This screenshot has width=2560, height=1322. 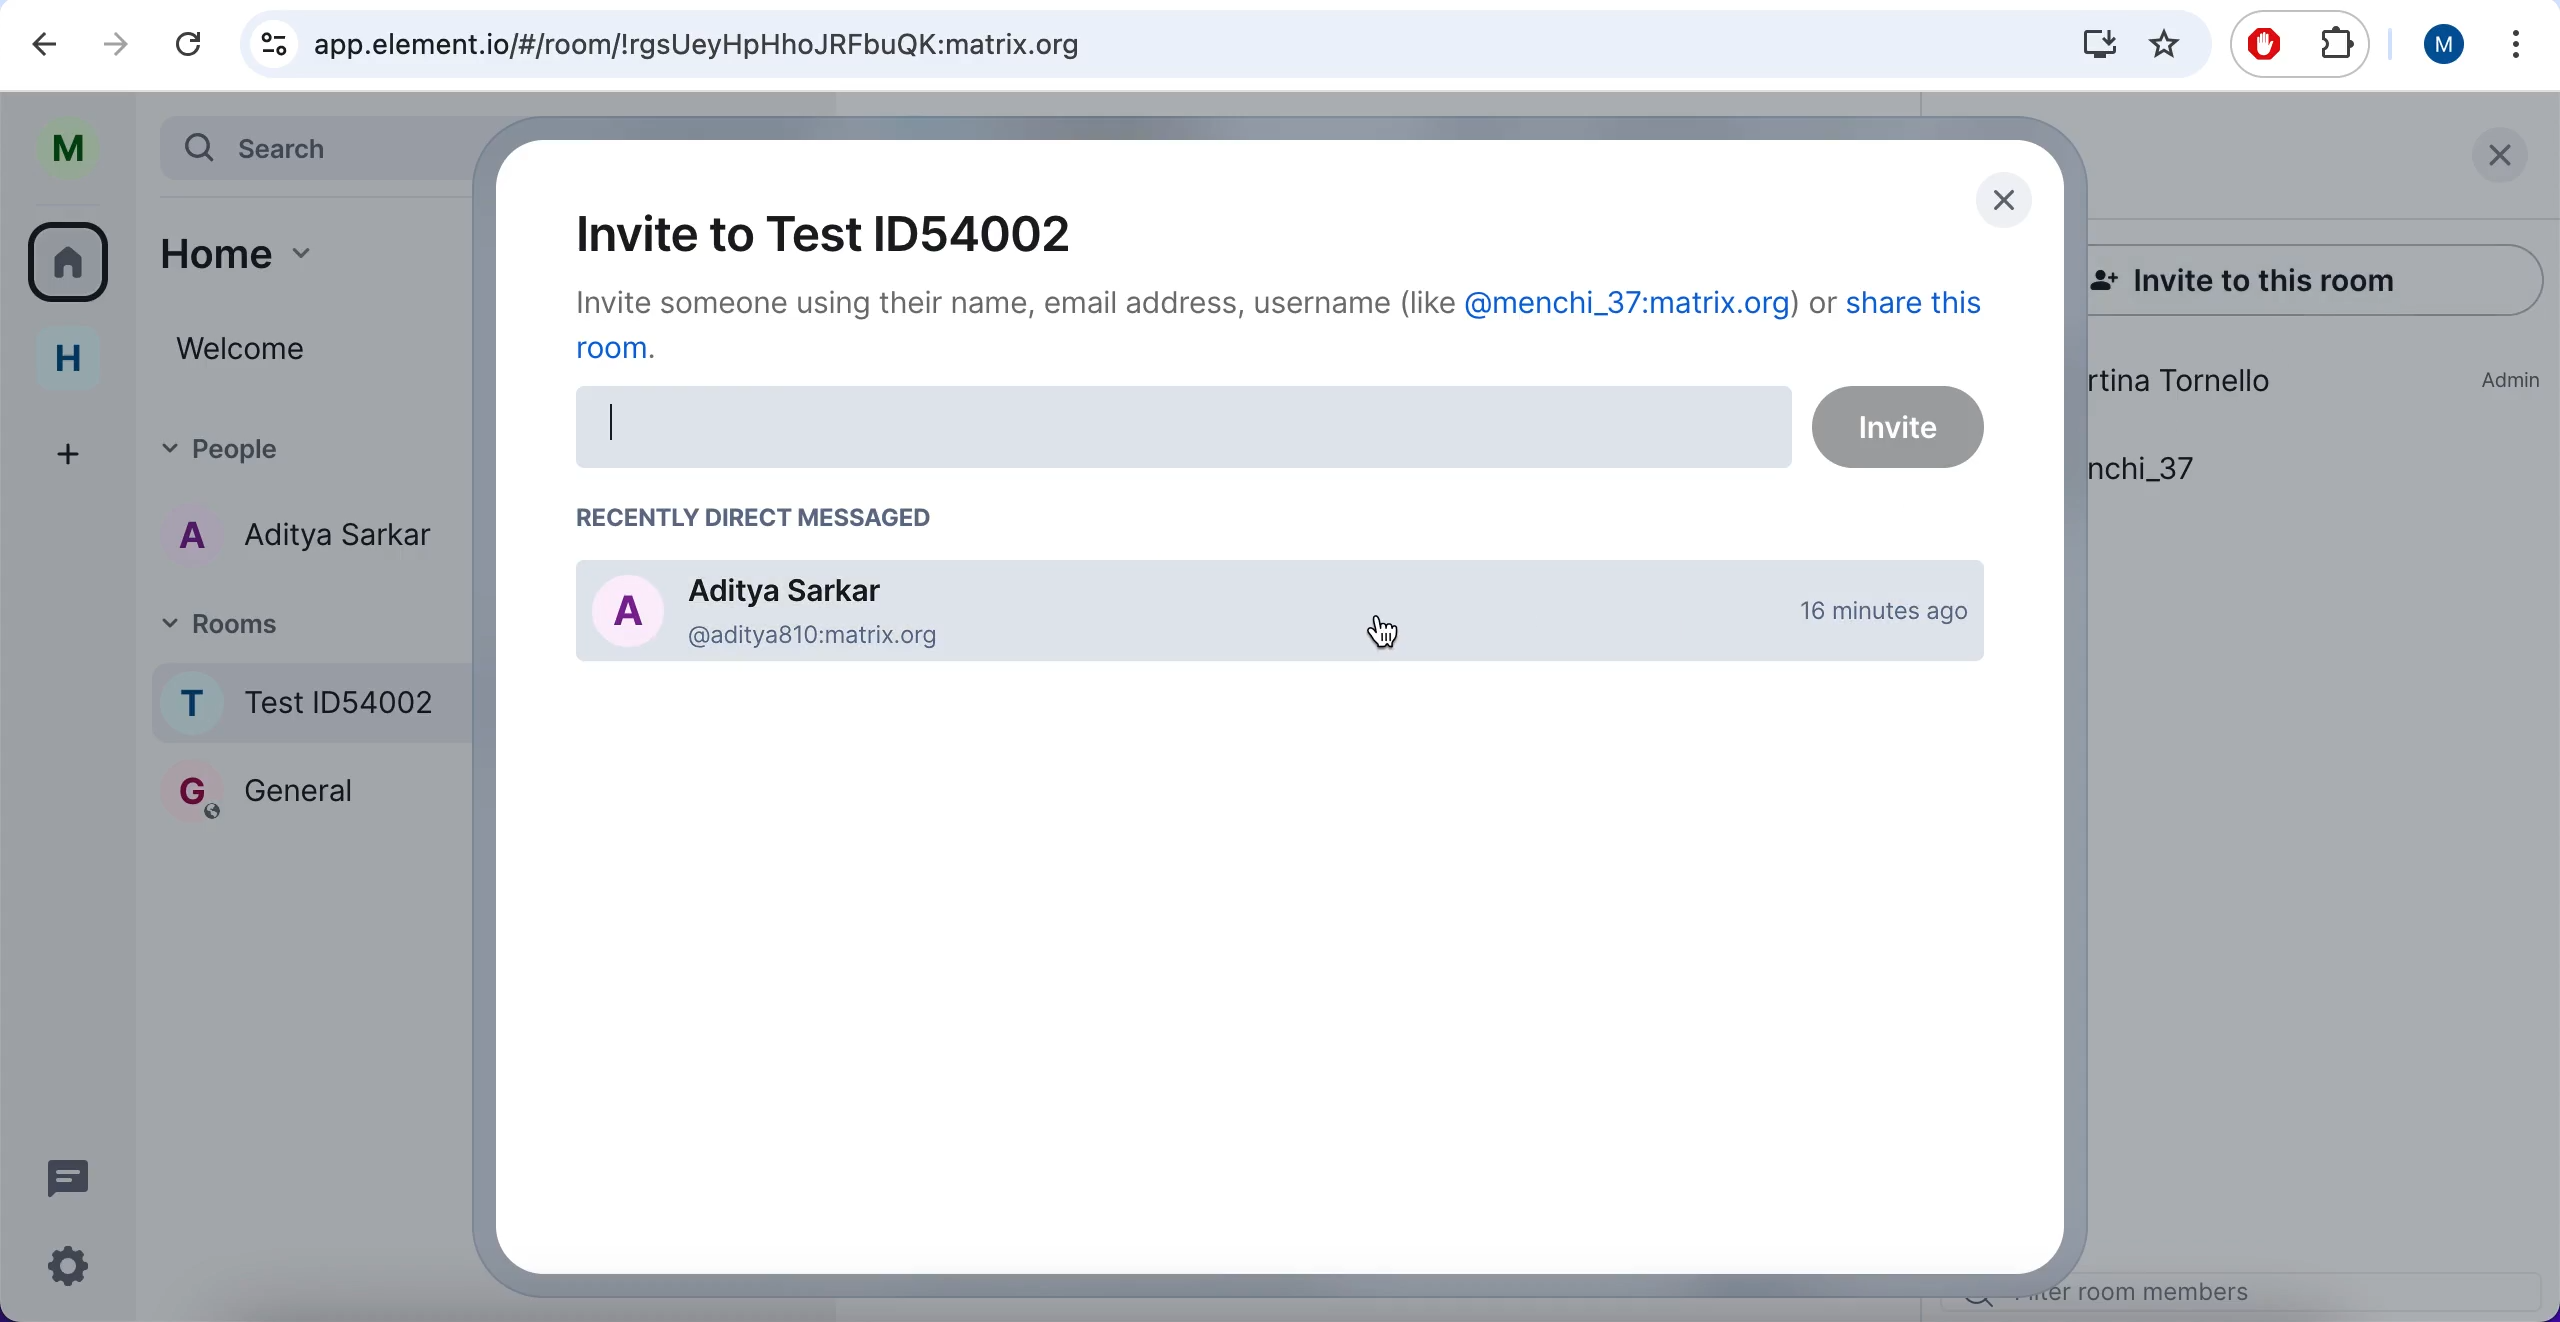 What do you see at coordinates (758, 517) in the screenshot?
I see `recently direct messaged` at bounding box center [758, 517].